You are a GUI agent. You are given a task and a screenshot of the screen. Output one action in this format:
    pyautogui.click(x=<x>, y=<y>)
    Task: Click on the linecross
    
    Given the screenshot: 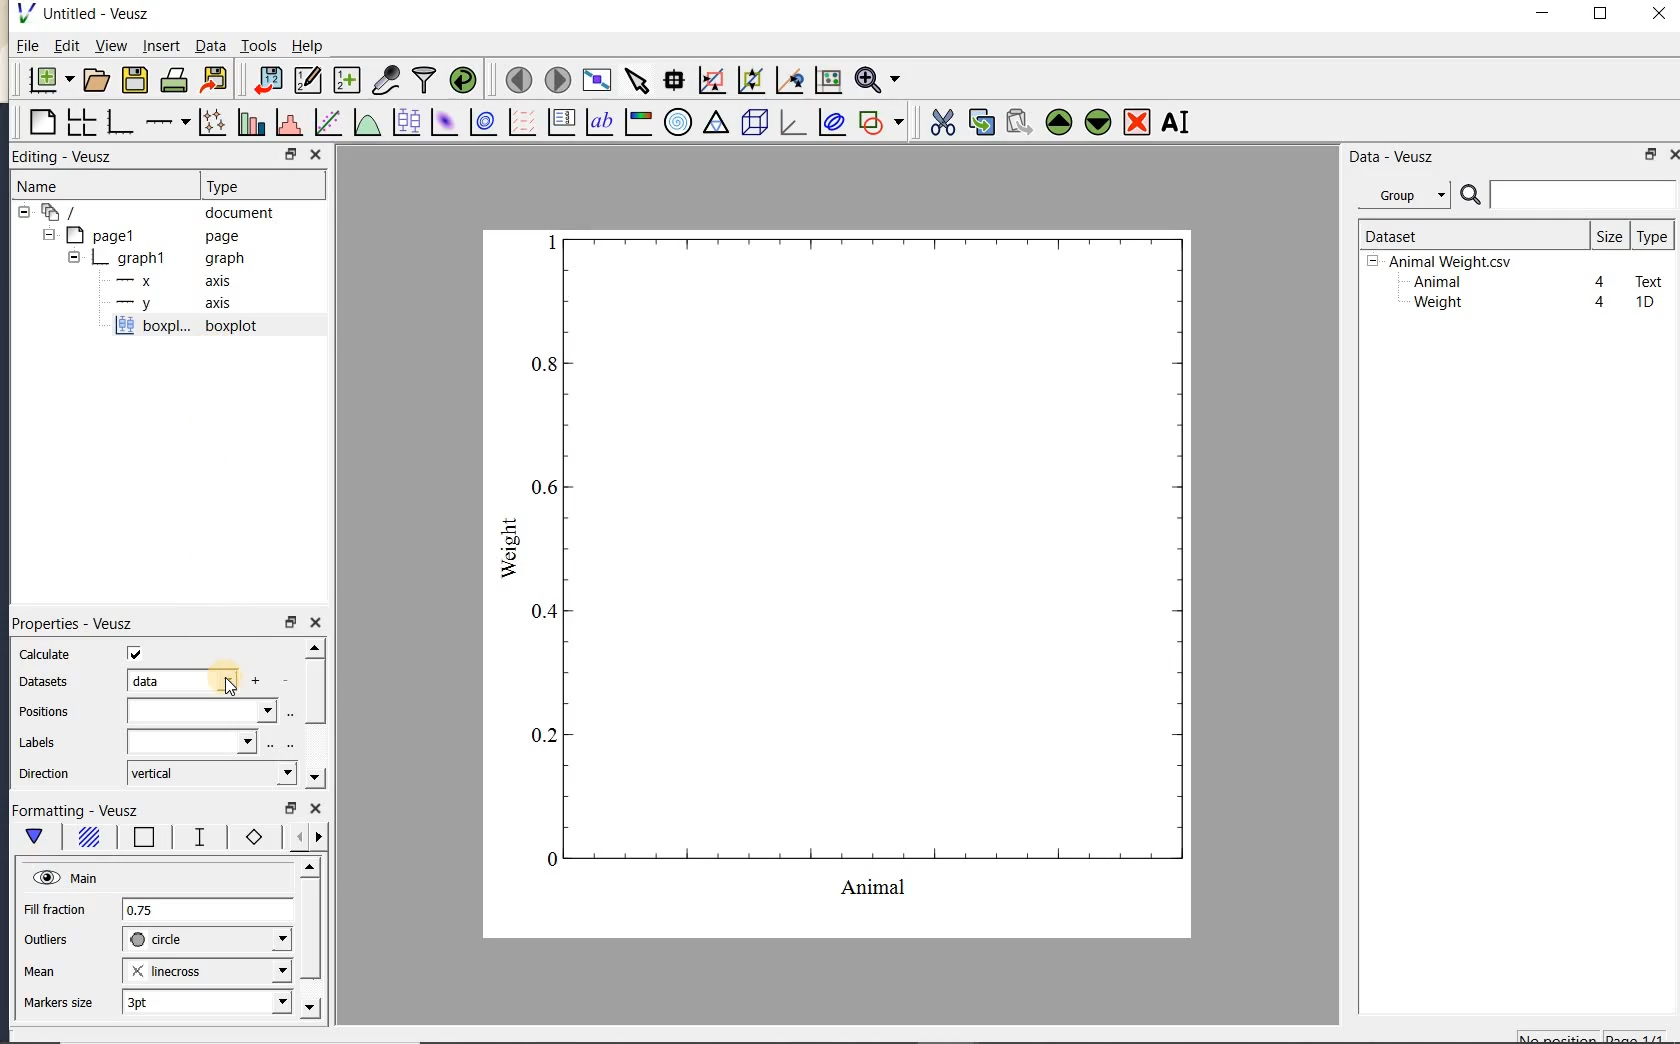 What is the action you would take?
    pyautogui.click(x=205, y=970)
    